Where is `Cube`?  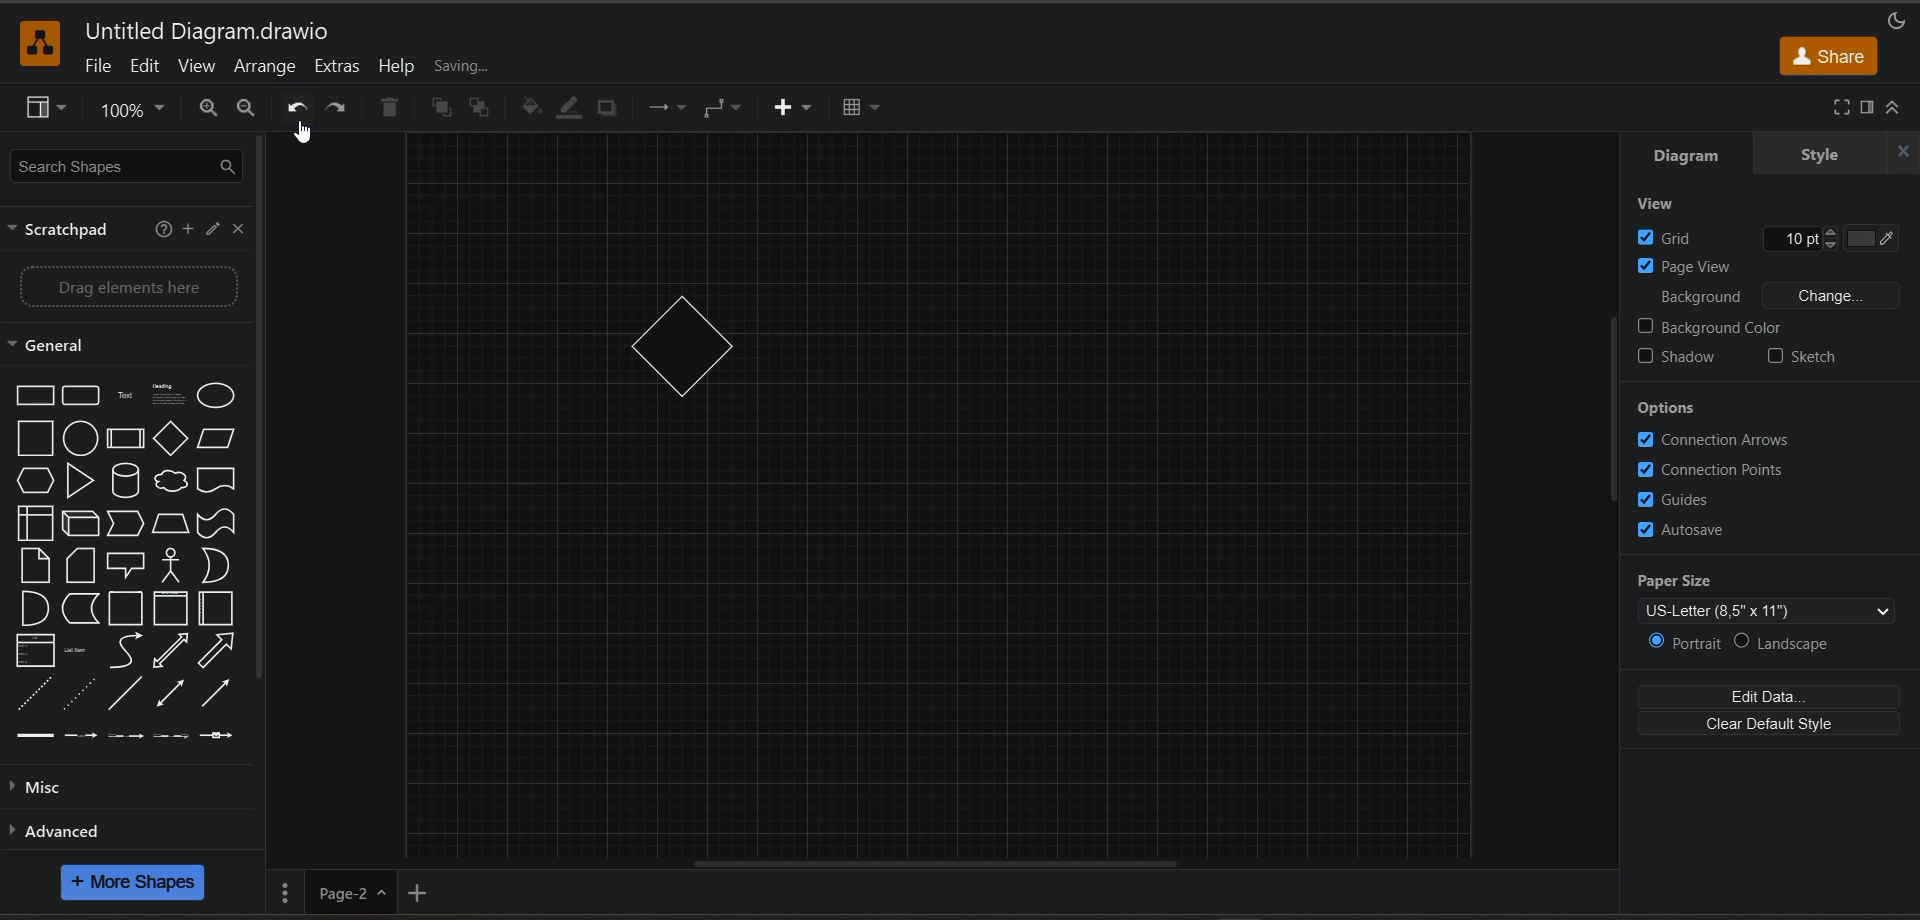 Cube is located at coordinates (82, 523).